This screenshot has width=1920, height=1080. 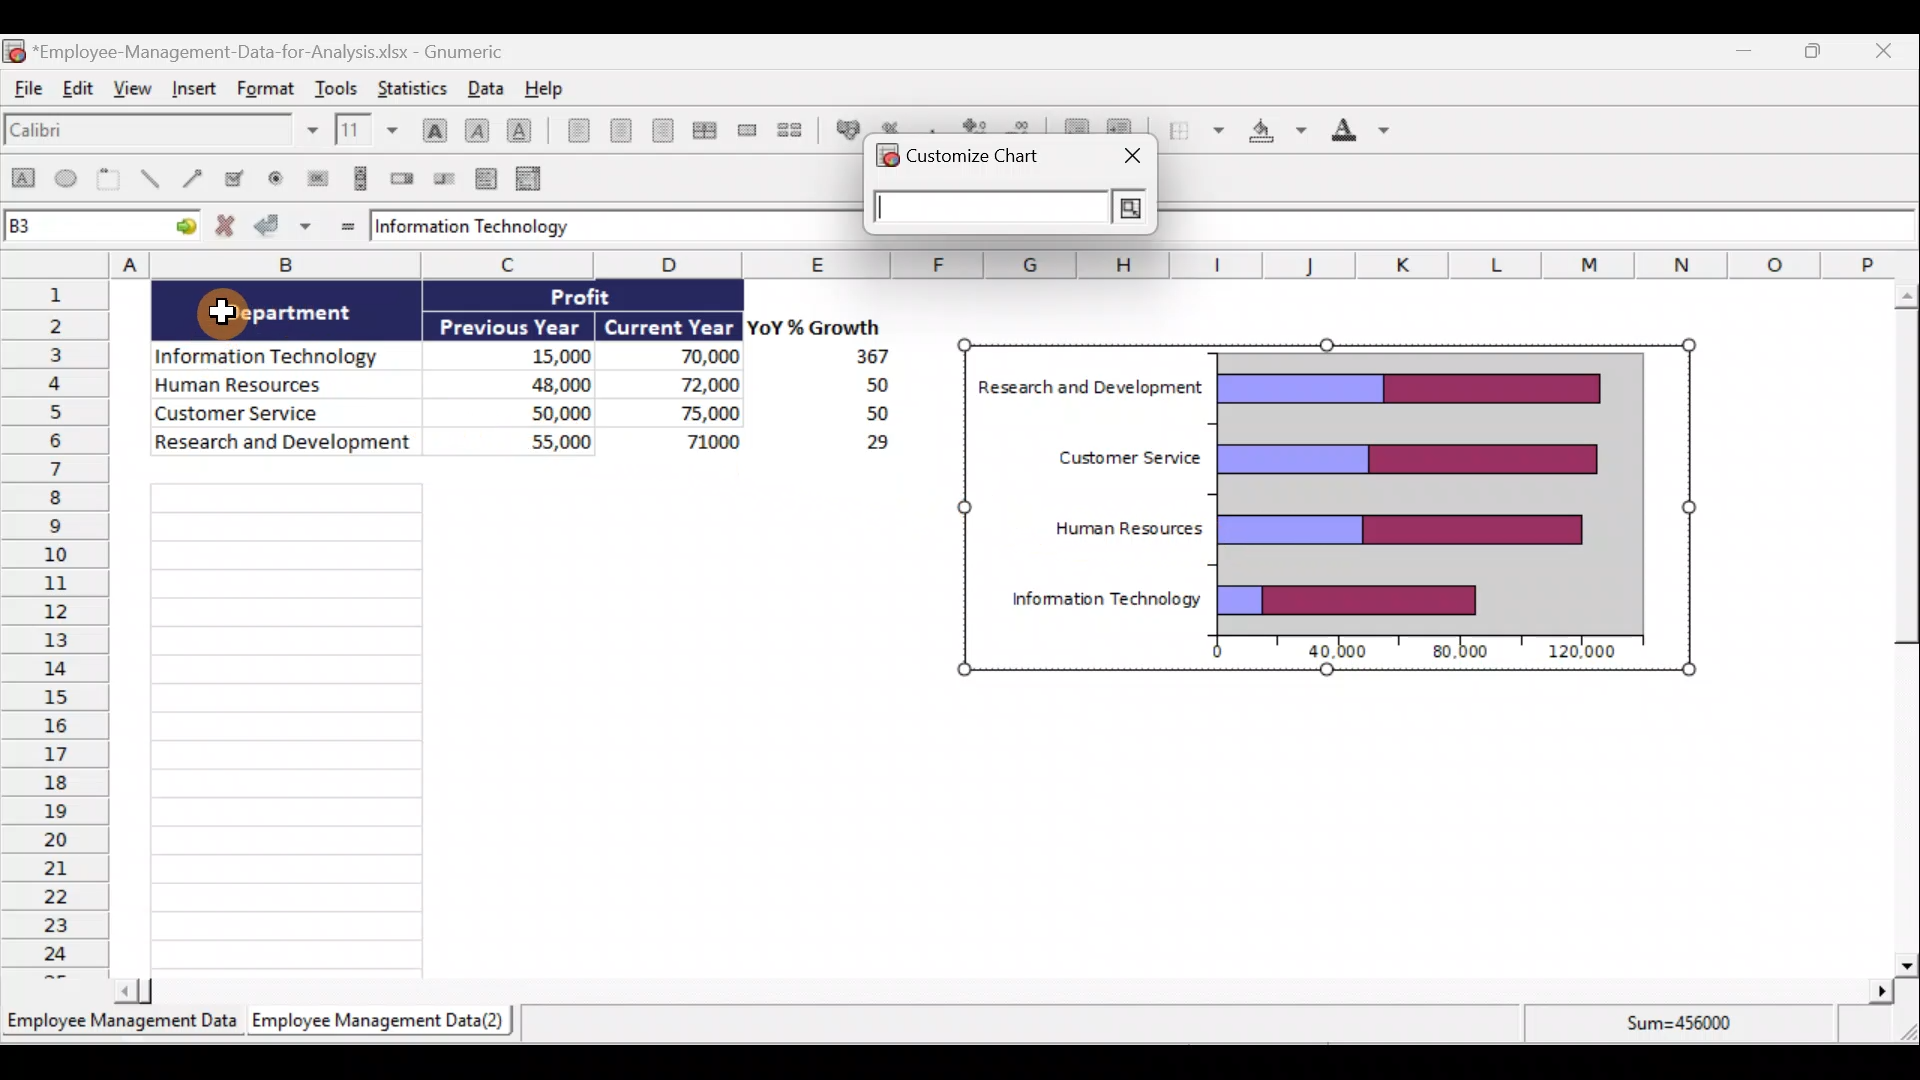 I want to click on 0, so click(x=1208, y=654).